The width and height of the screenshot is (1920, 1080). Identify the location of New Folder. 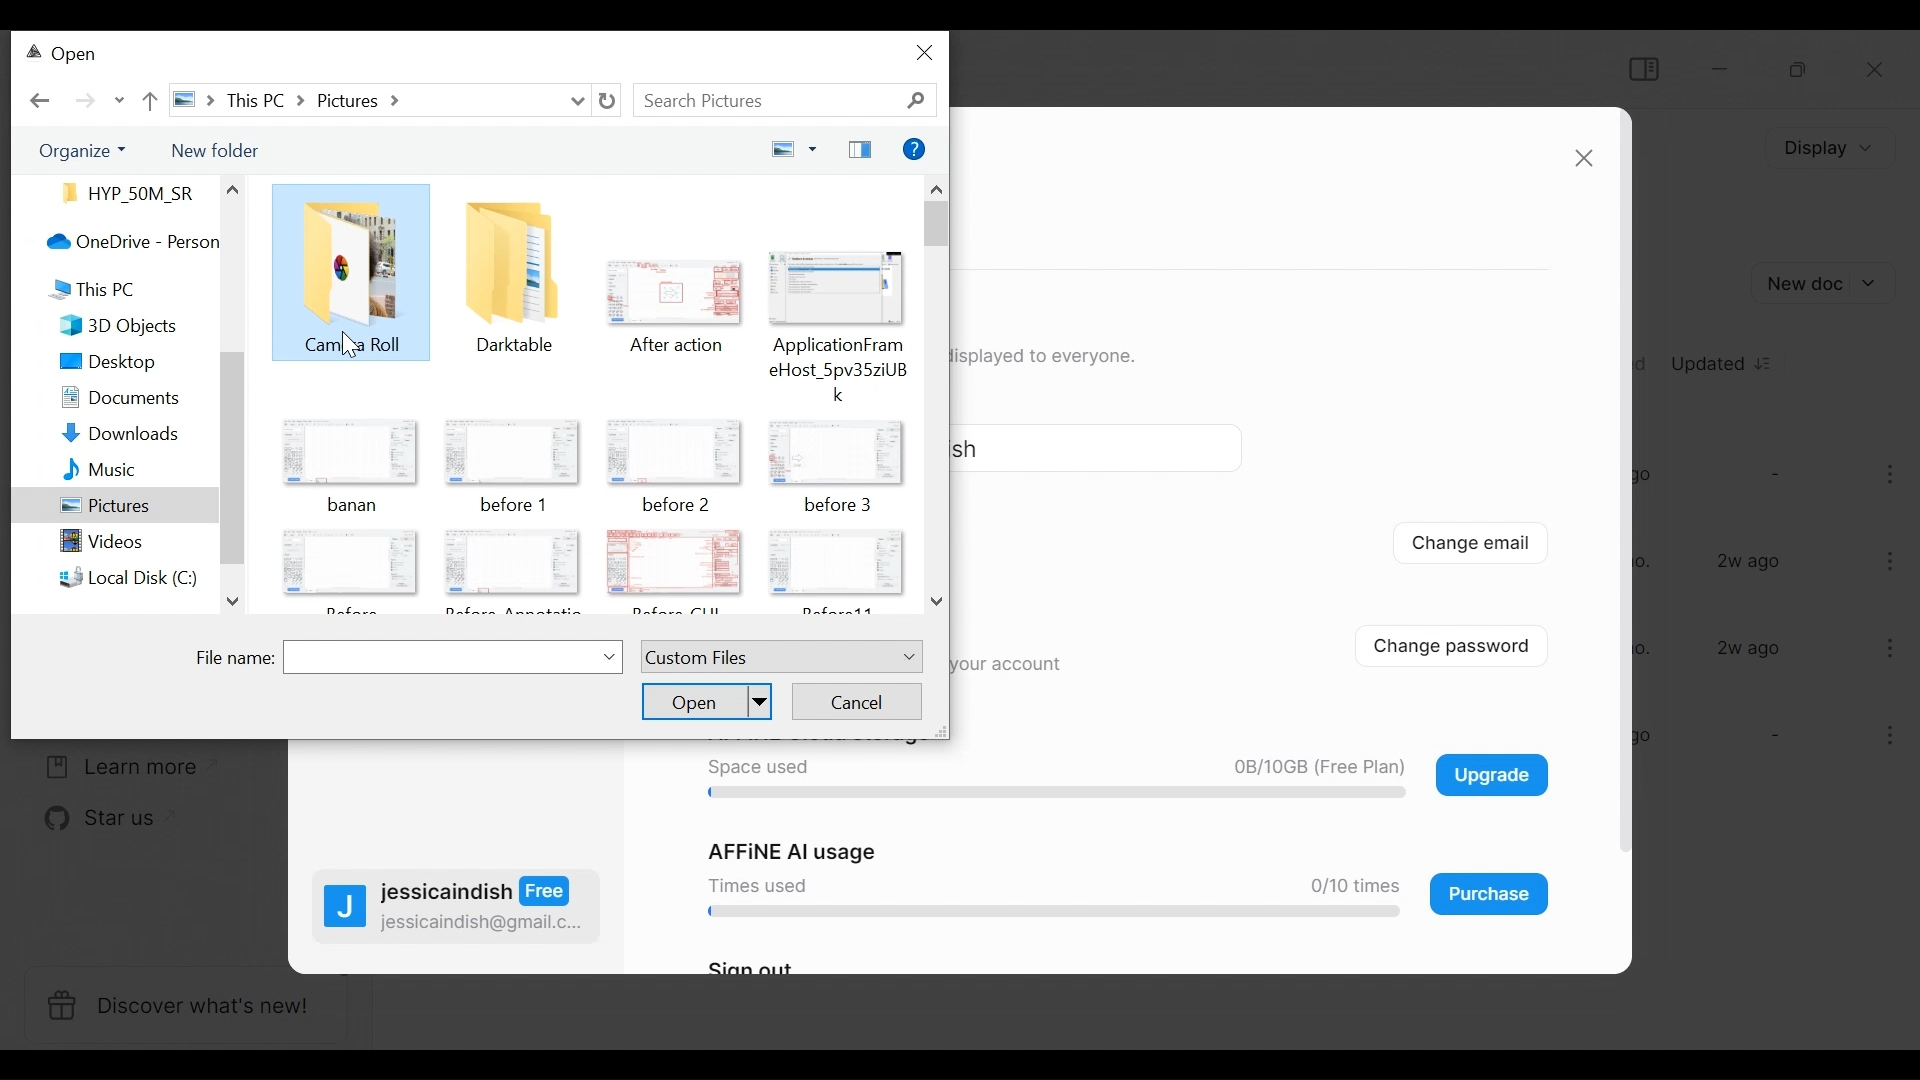
(212, 148).